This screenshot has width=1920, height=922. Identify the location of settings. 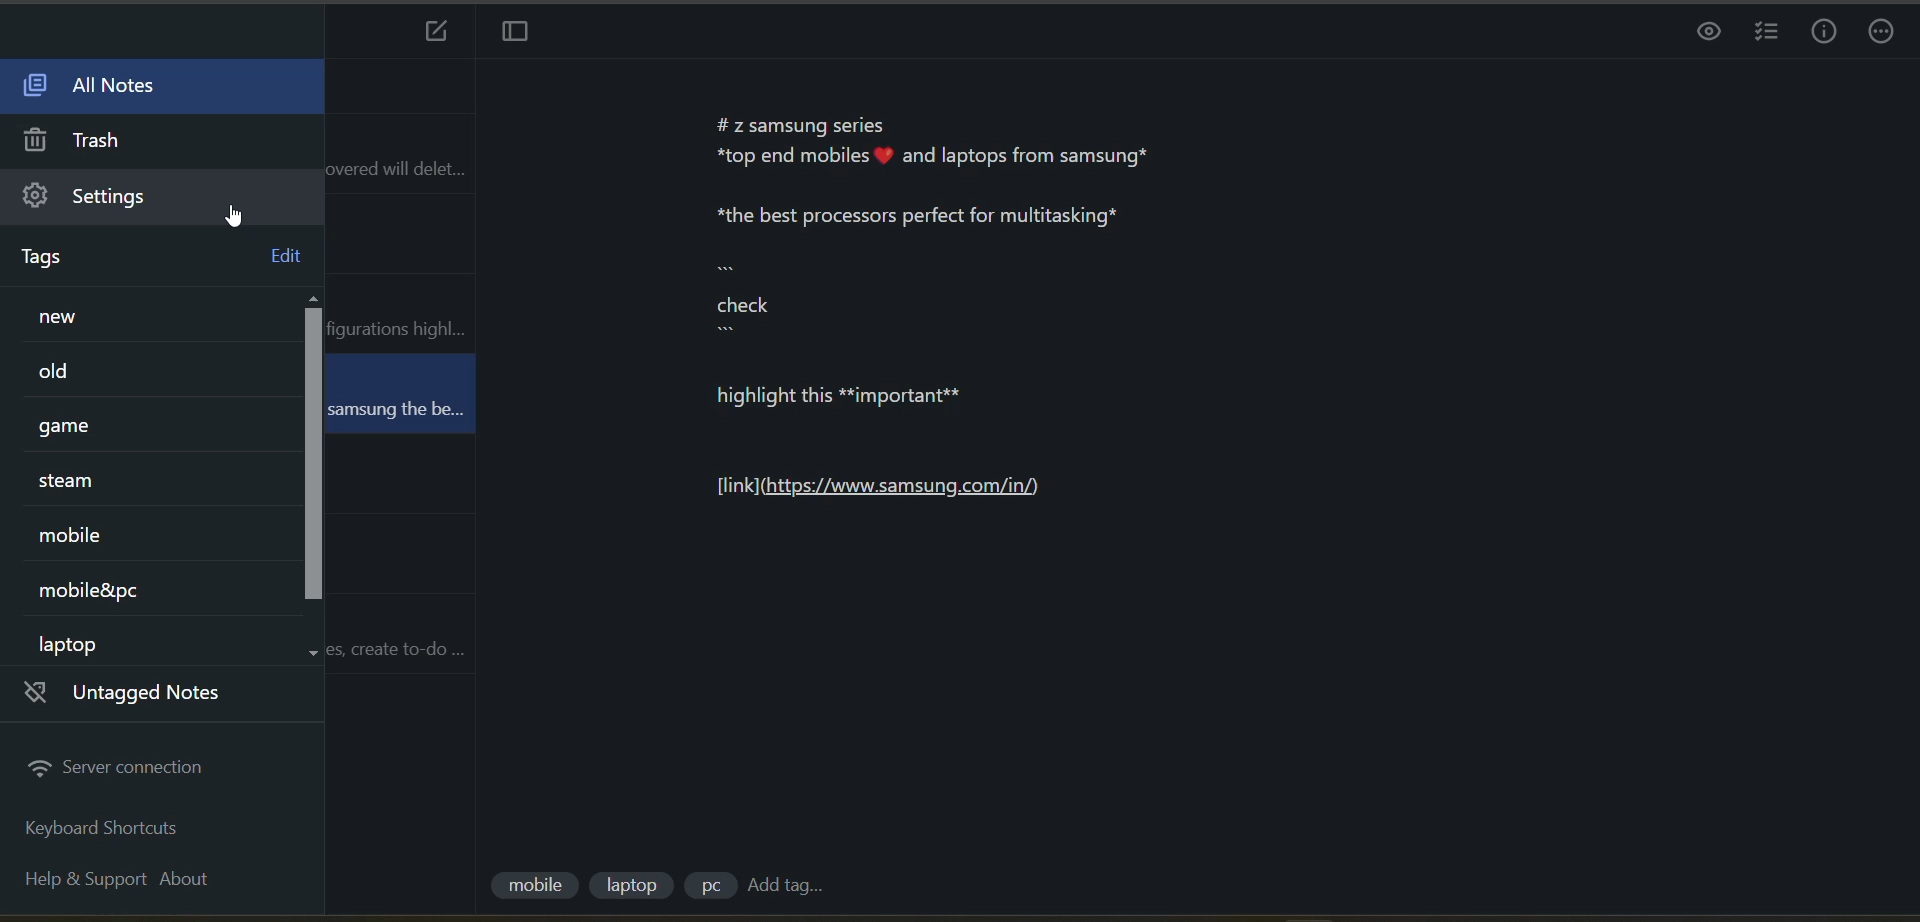
(108, 198).